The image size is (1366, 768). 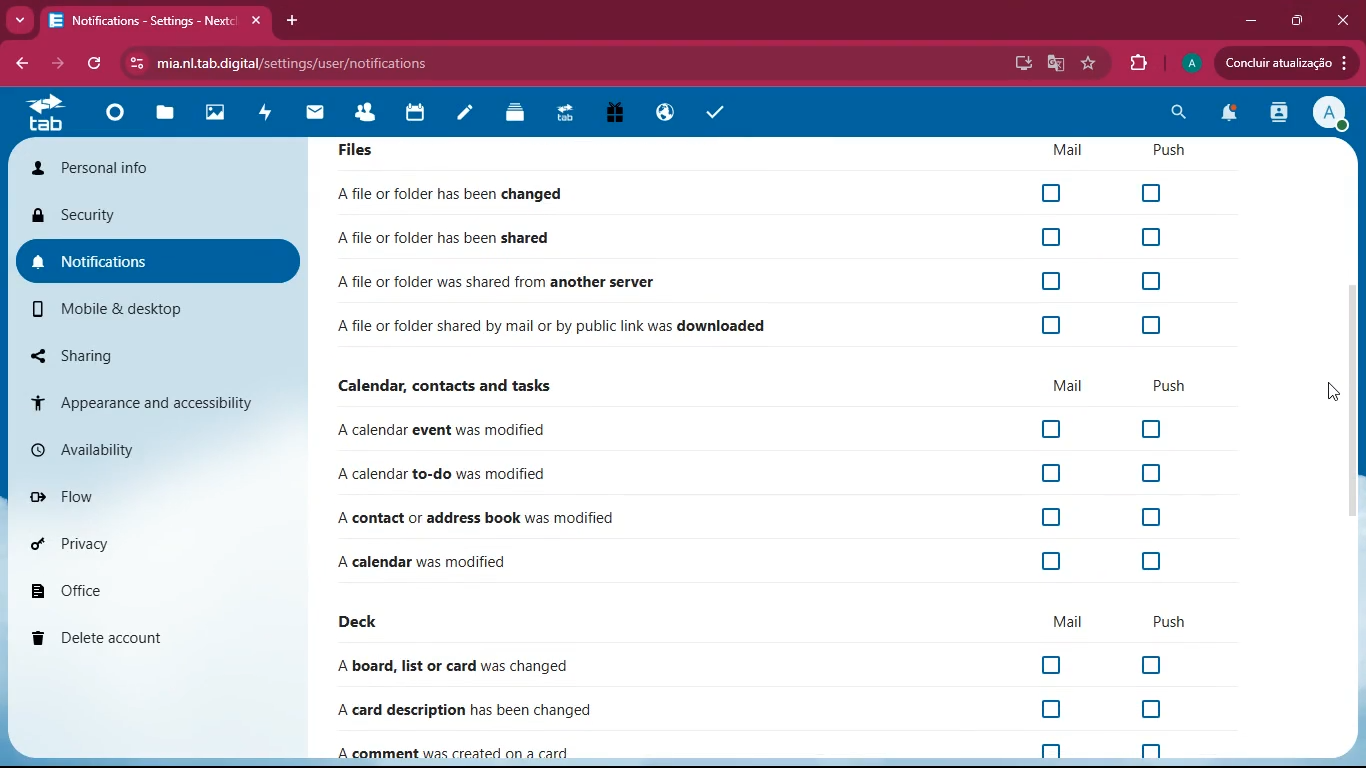 What do you see at coordinates (141, 449) in the screenshot?
I see `availability` at bounding box center [141, 449].